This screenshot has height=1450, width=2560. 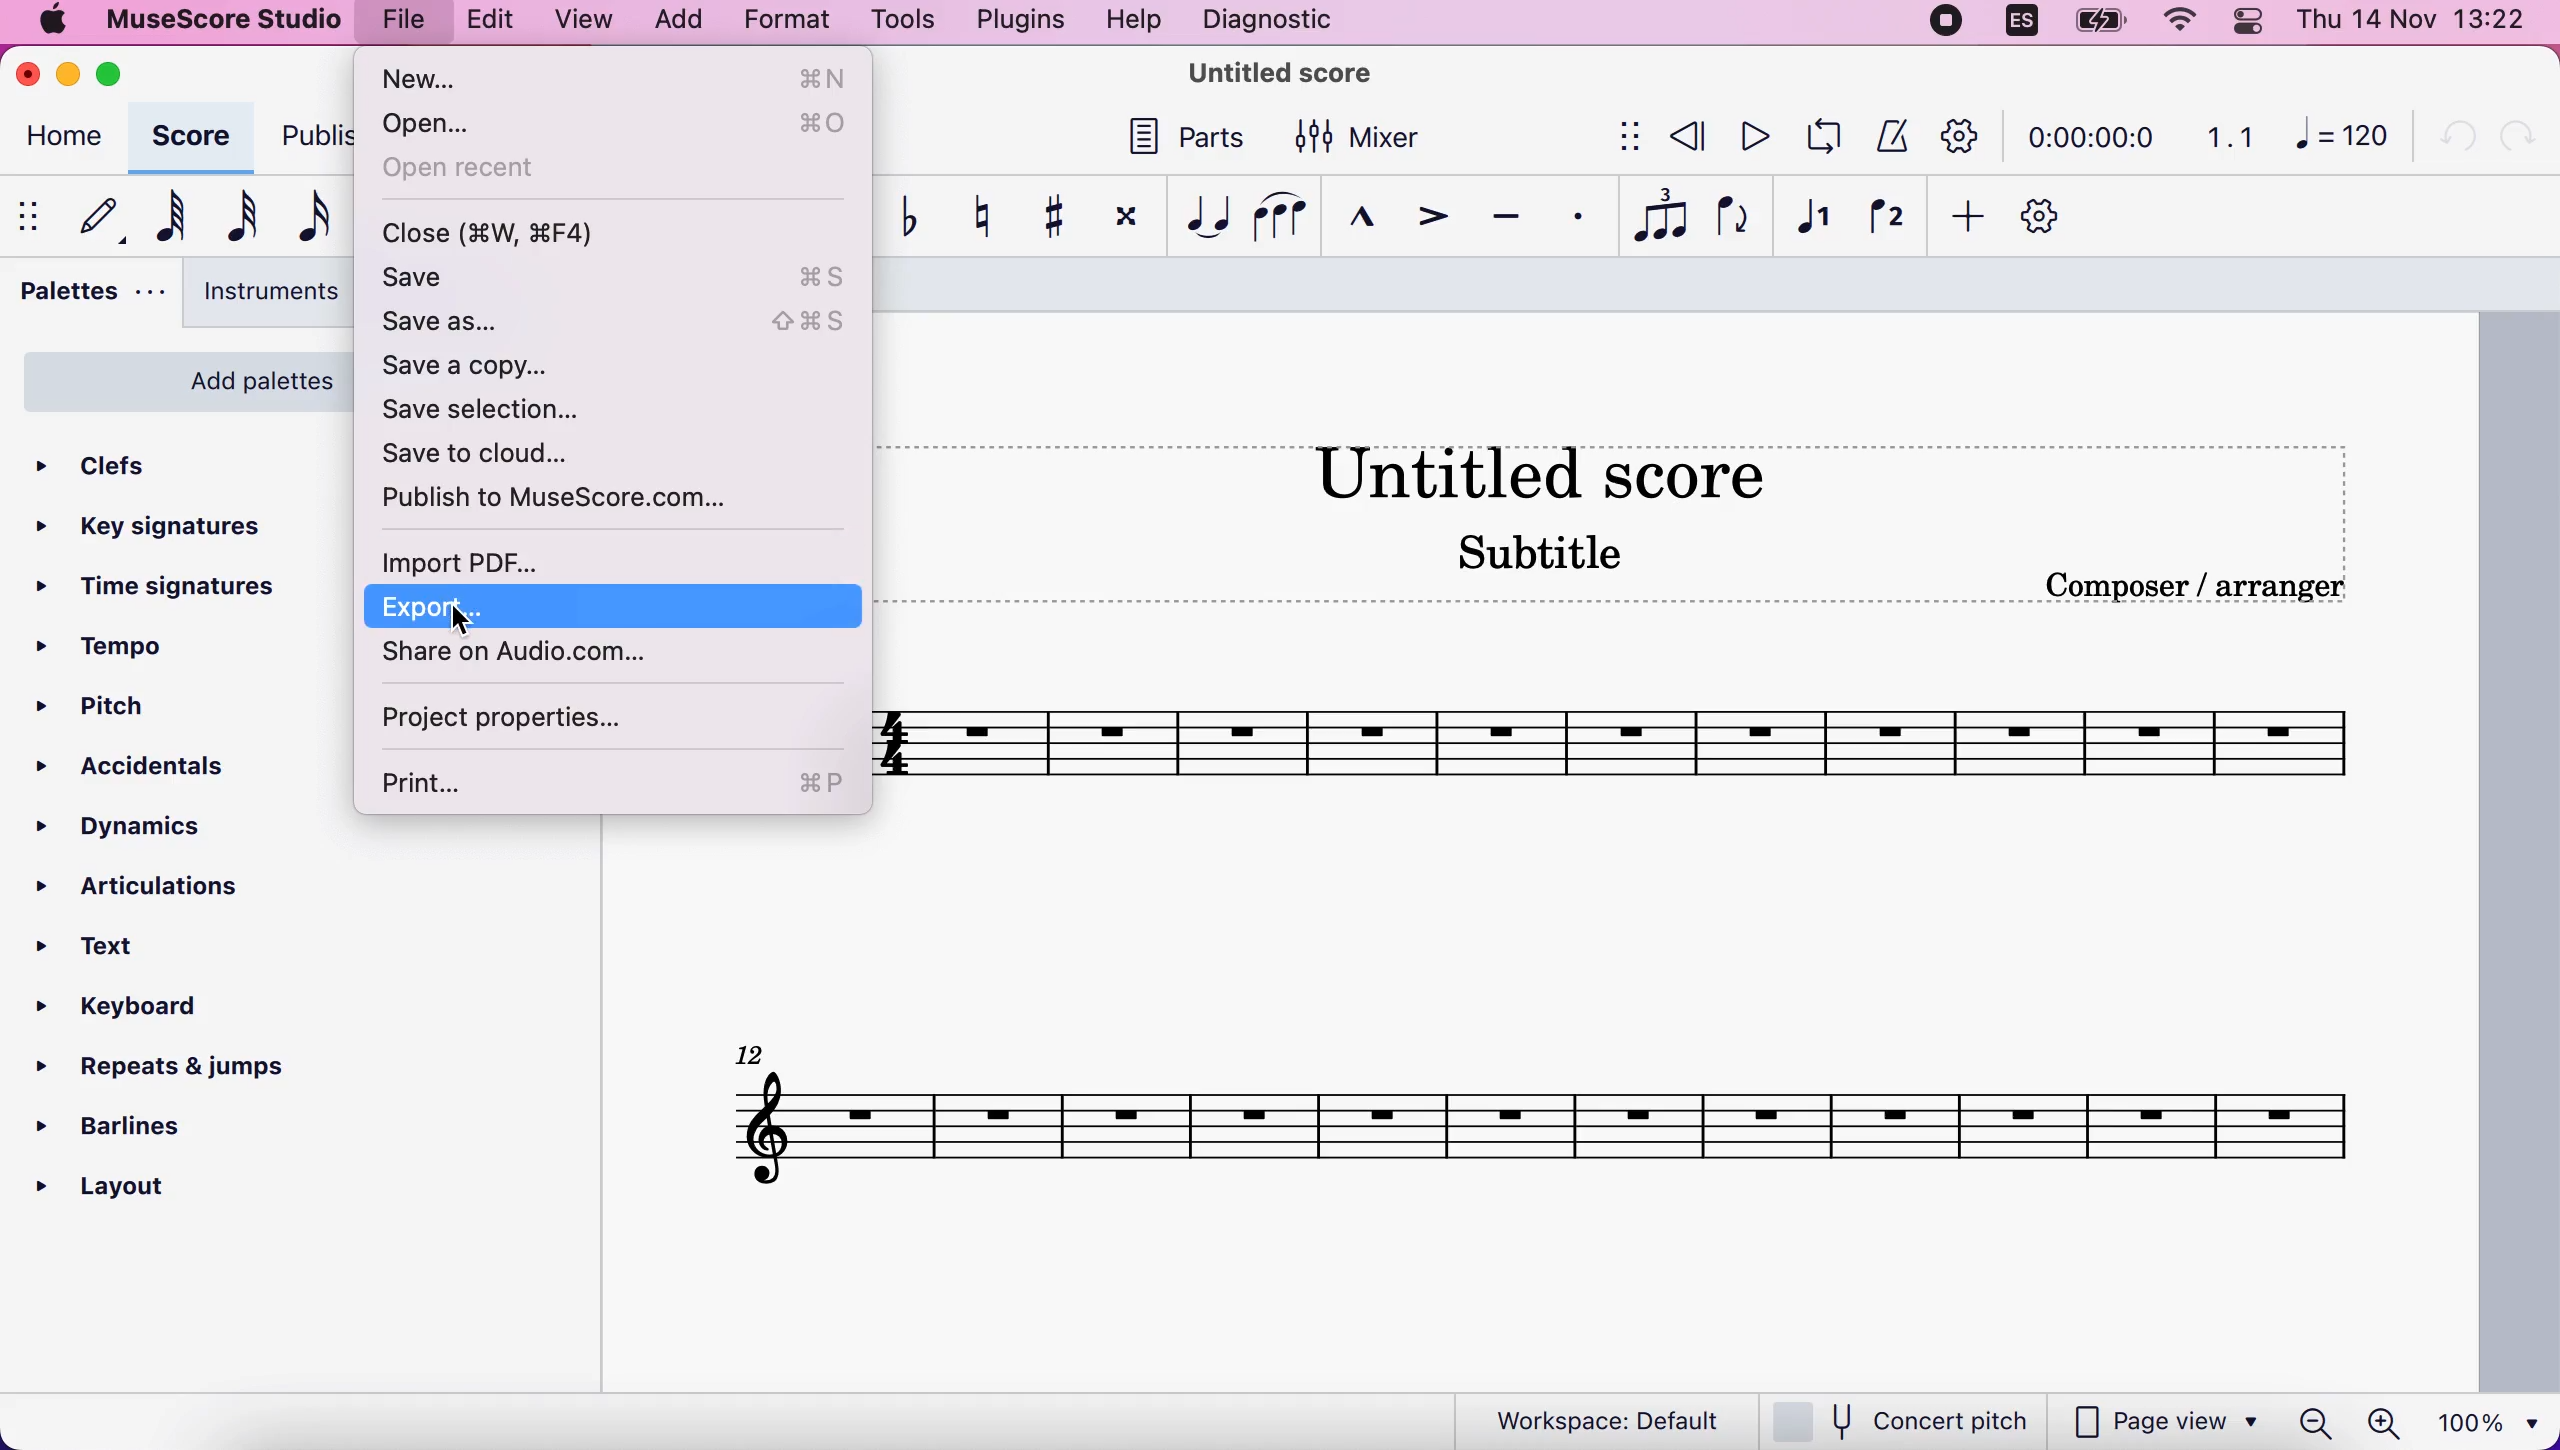 What do you see at coordinates (619, 78) in the screenshot?
I see `new` at bounding box center [619, 78].